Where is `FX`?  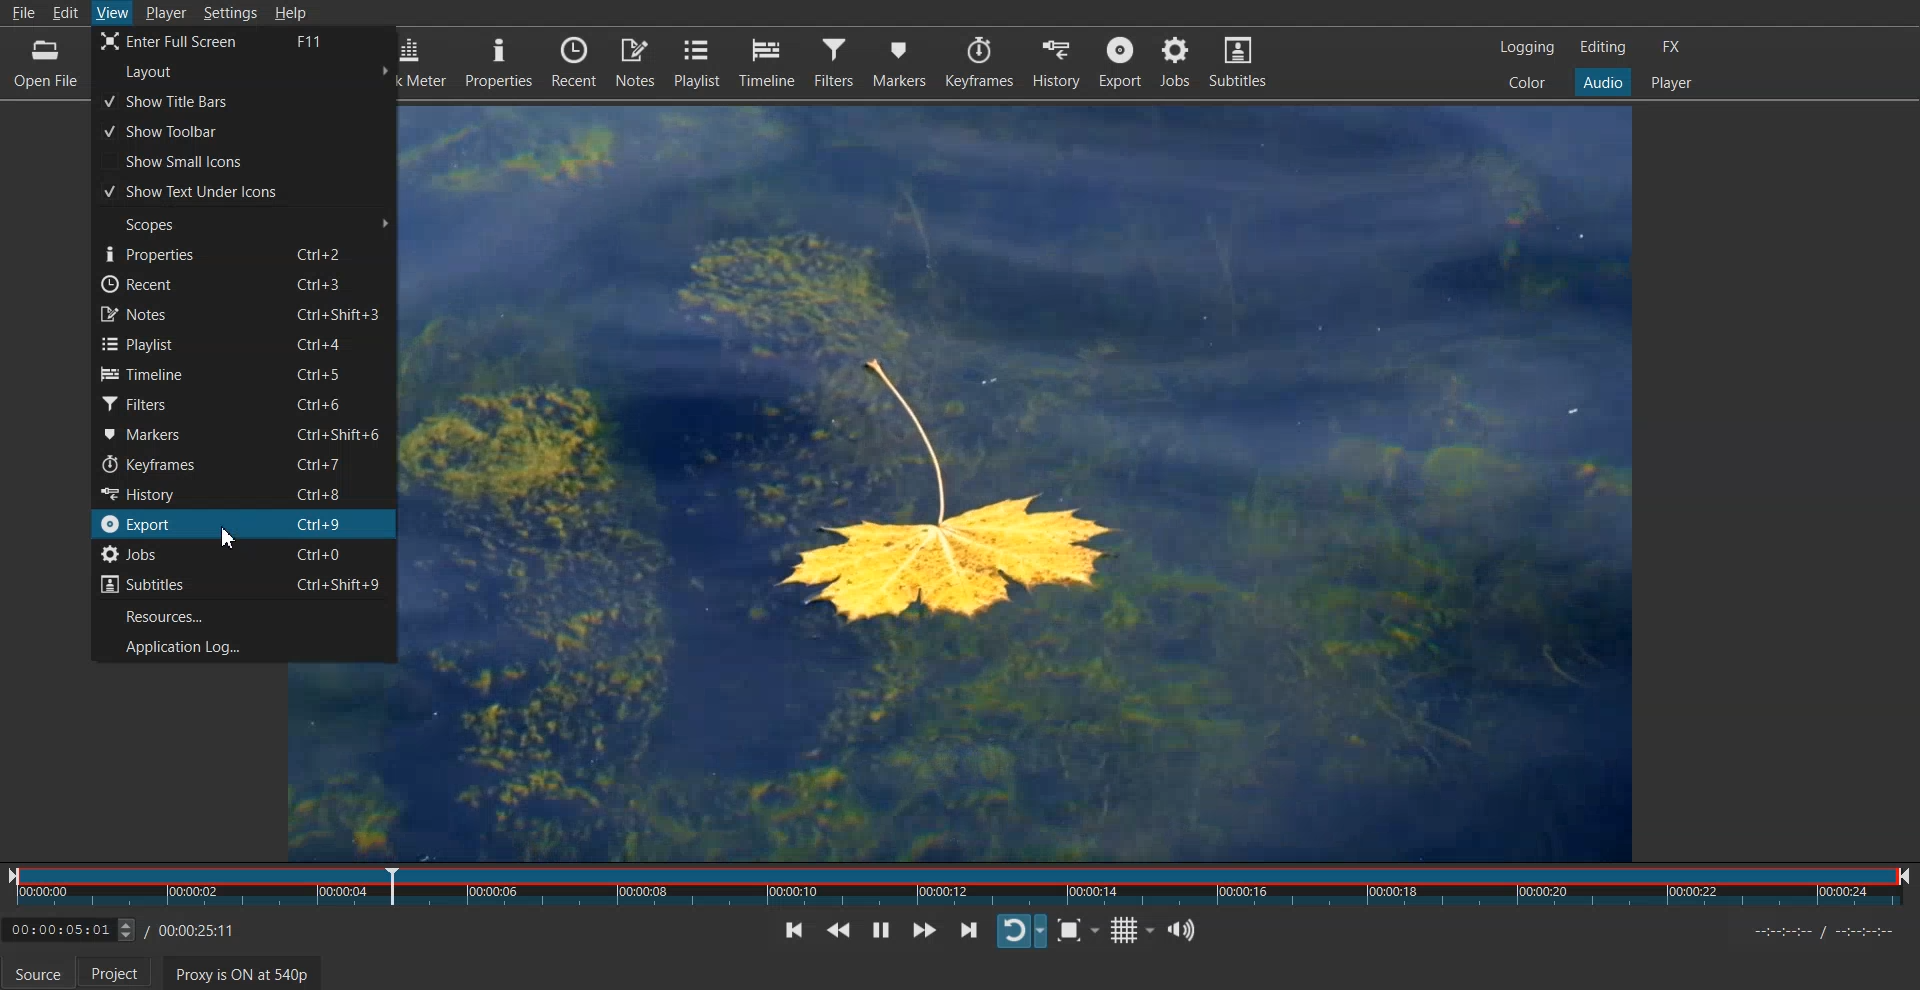
FX is located at coordinates (1669, 47).